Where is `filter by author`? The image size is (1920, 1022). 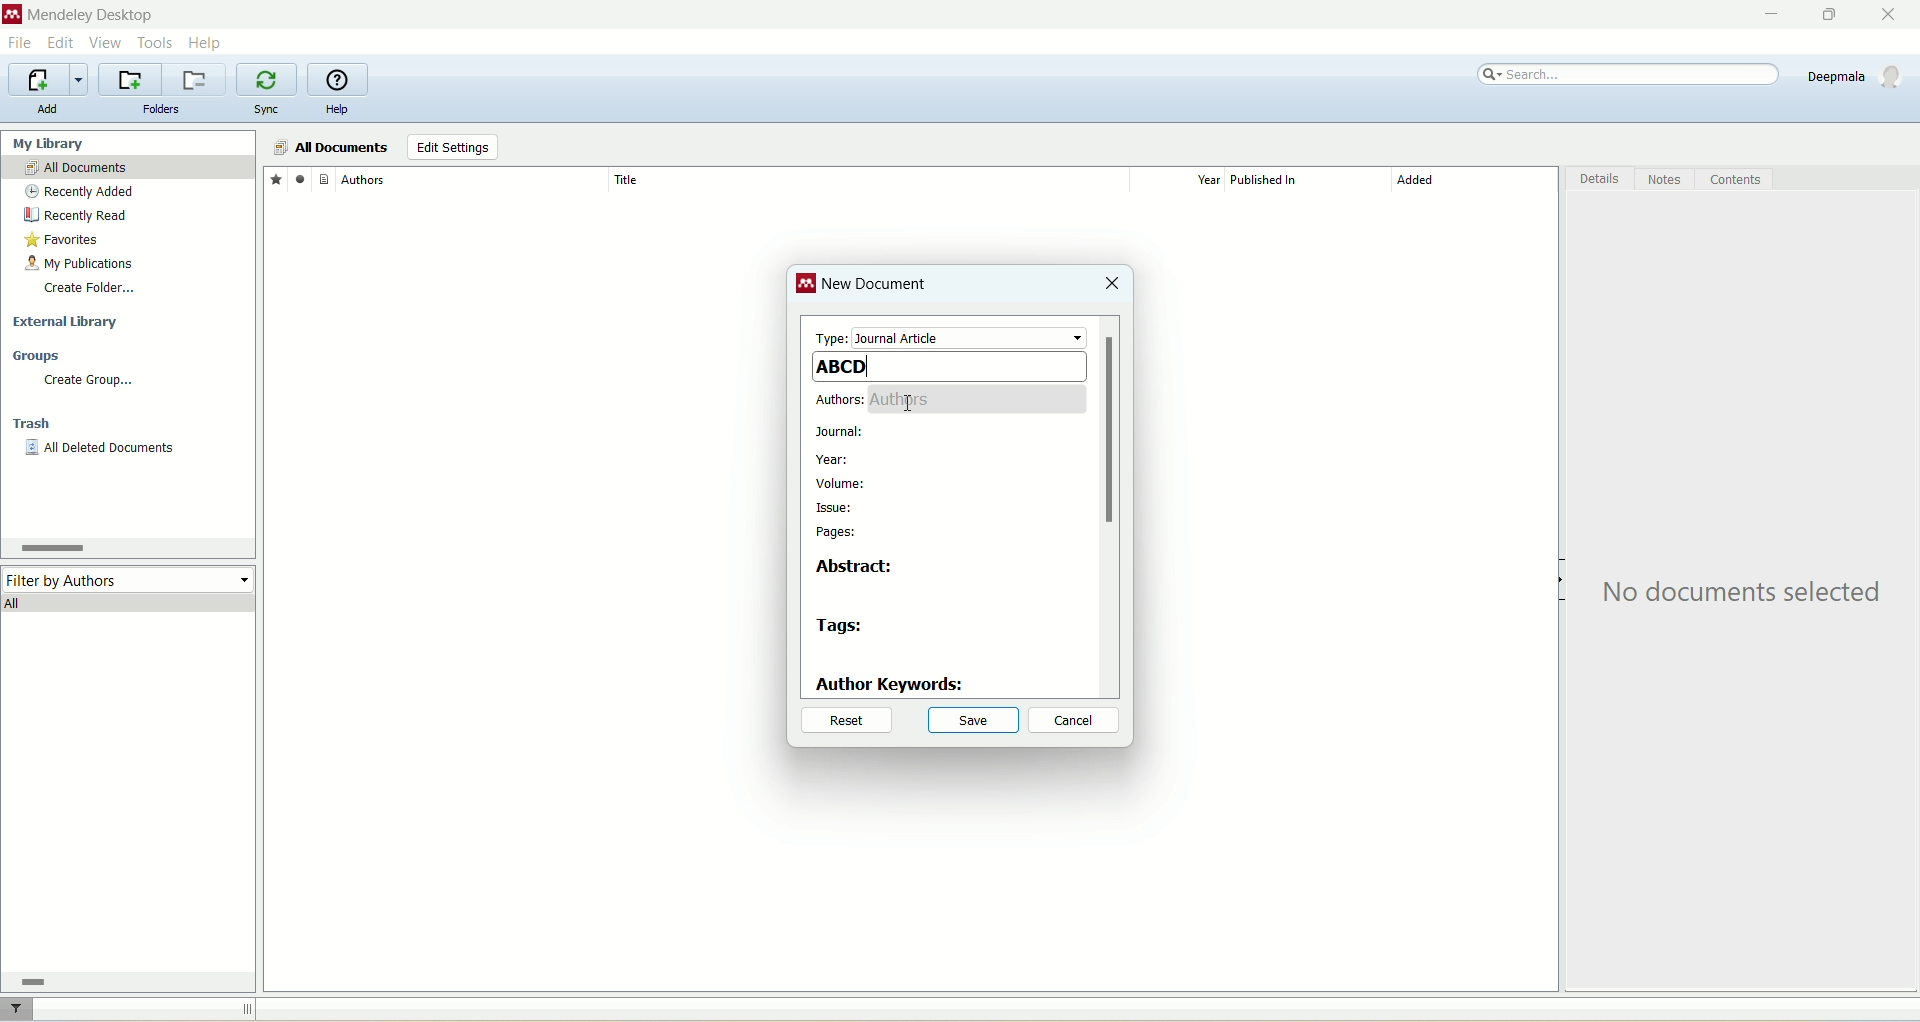 filter by author is located at coordinates (130, 578).